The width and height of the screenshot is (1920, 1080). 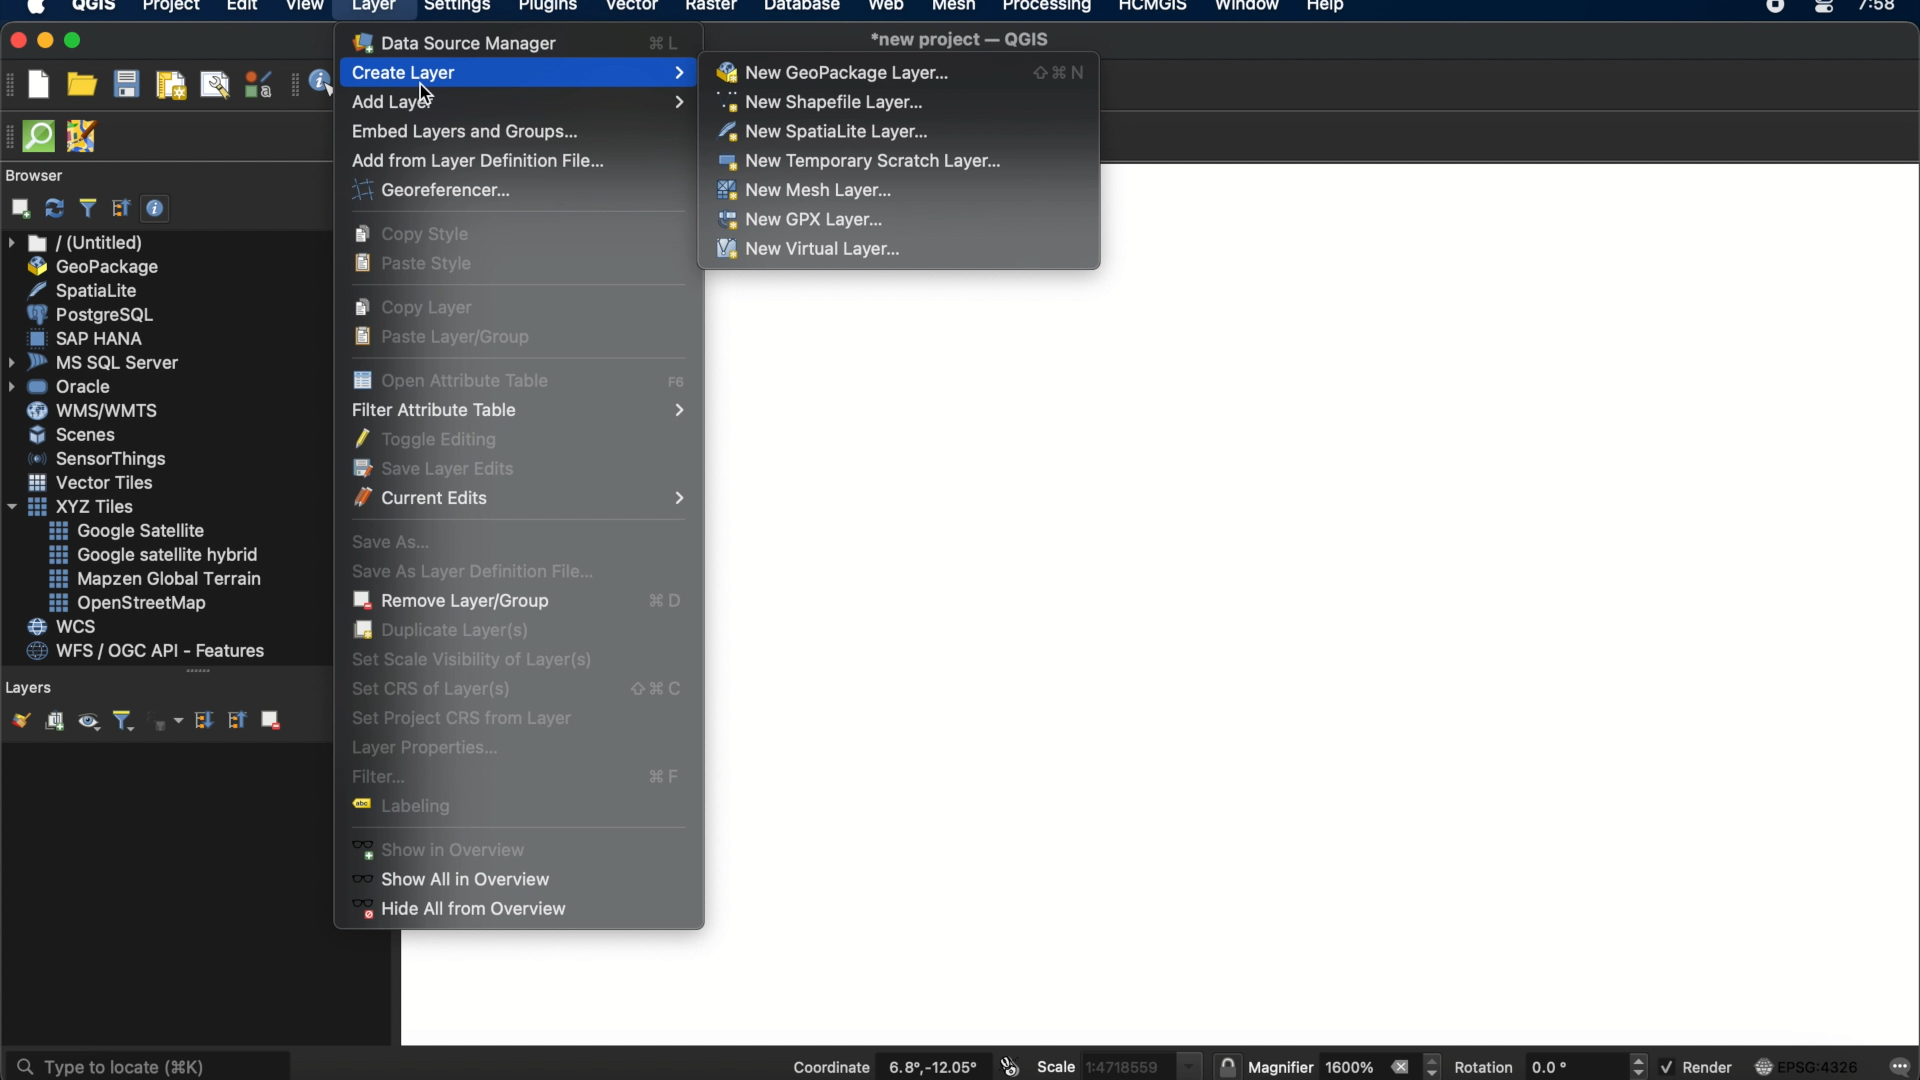 I want to click on more, so click(x=197, y=674).